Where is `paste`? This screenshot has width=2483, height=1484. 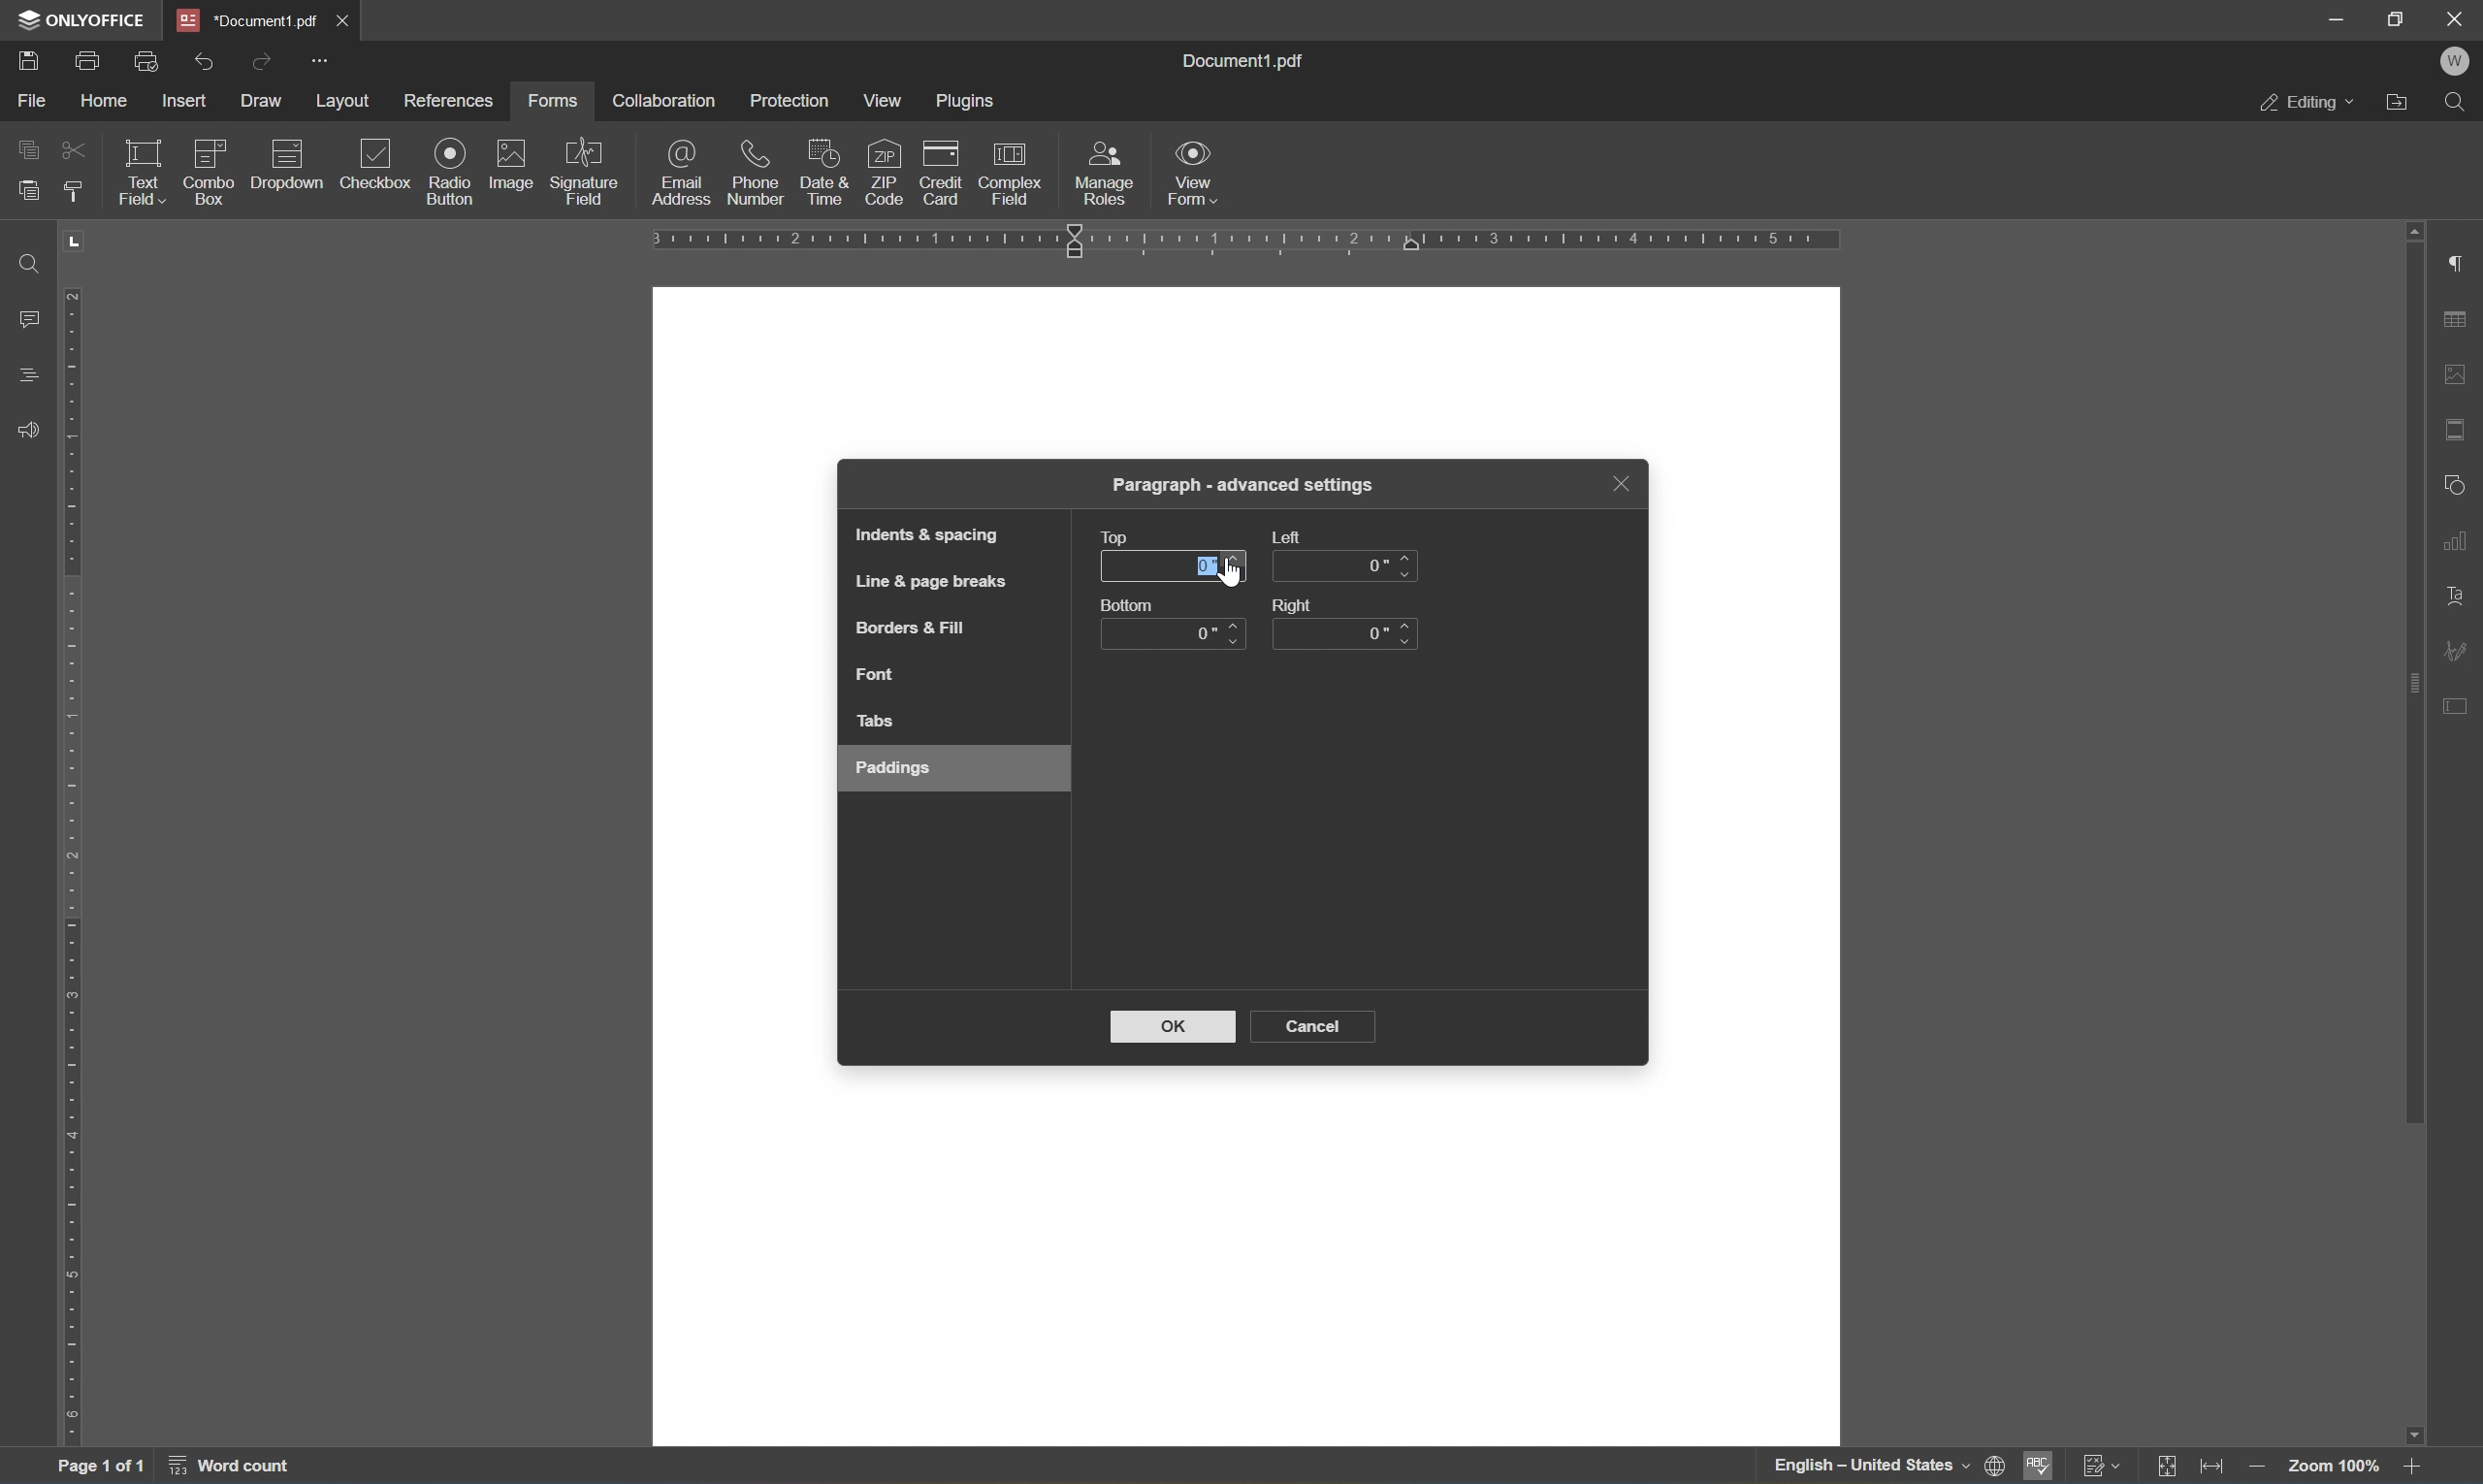
paste is located at coordinates (28, 190).